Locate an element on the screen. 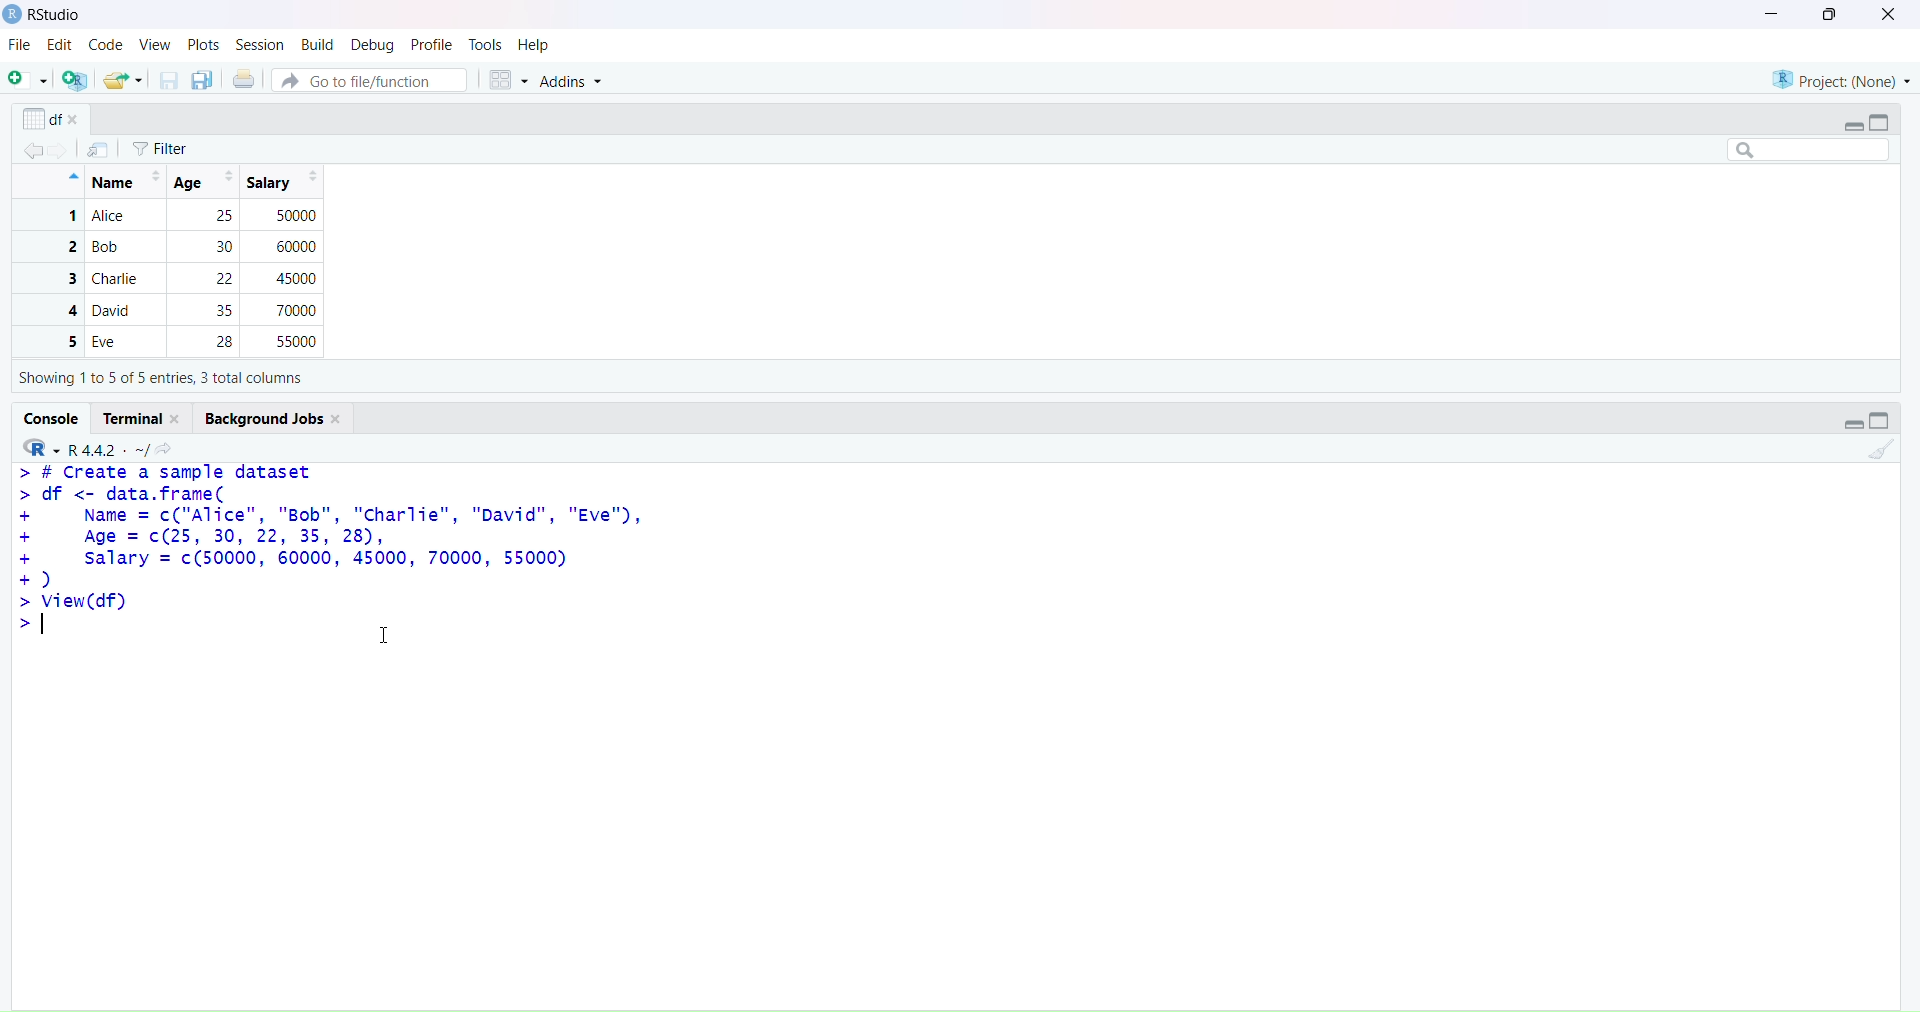 The image size is (1920, 1012). R 4.4.2 is located at coordinates (81, 448).